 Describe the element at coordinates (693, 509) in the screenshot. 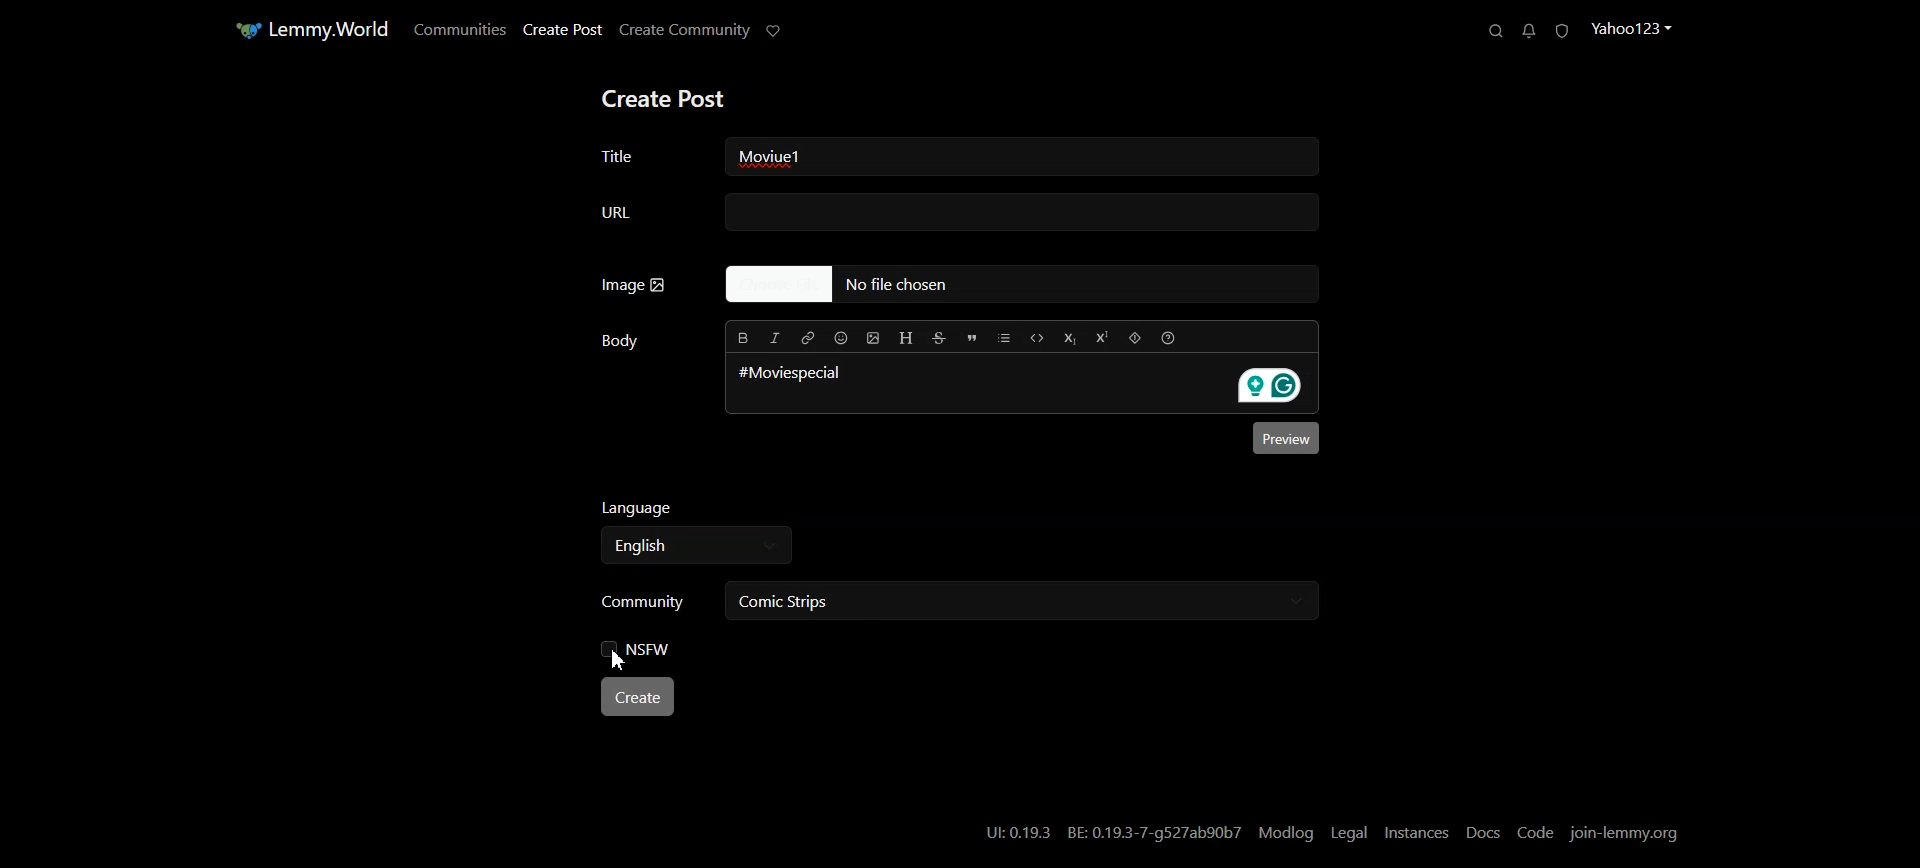

I see `Language` at that location.